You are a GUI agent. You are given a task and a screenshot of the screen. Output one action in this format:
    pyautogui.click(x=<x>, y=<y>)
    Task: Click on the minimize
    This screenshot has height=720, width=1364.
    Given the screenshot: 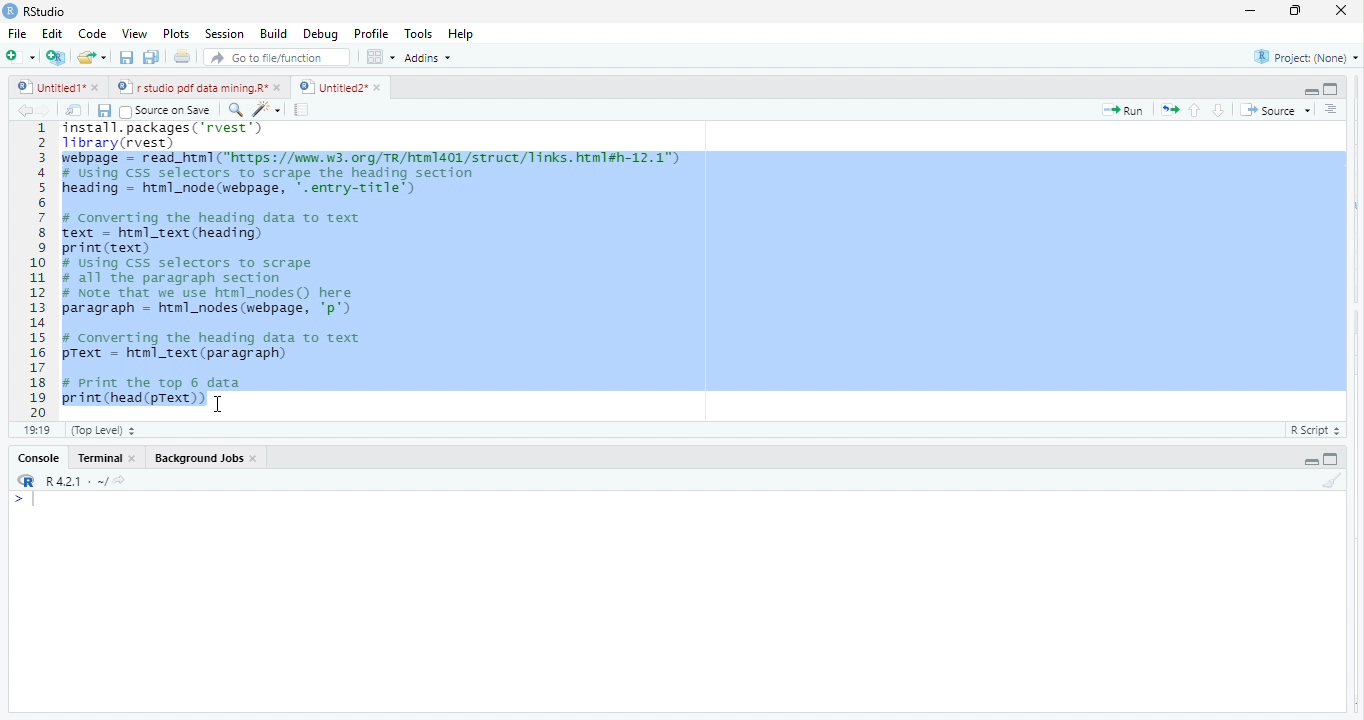 What is the action you would take?
    pyautogui.click(x=1292, y=13)
    